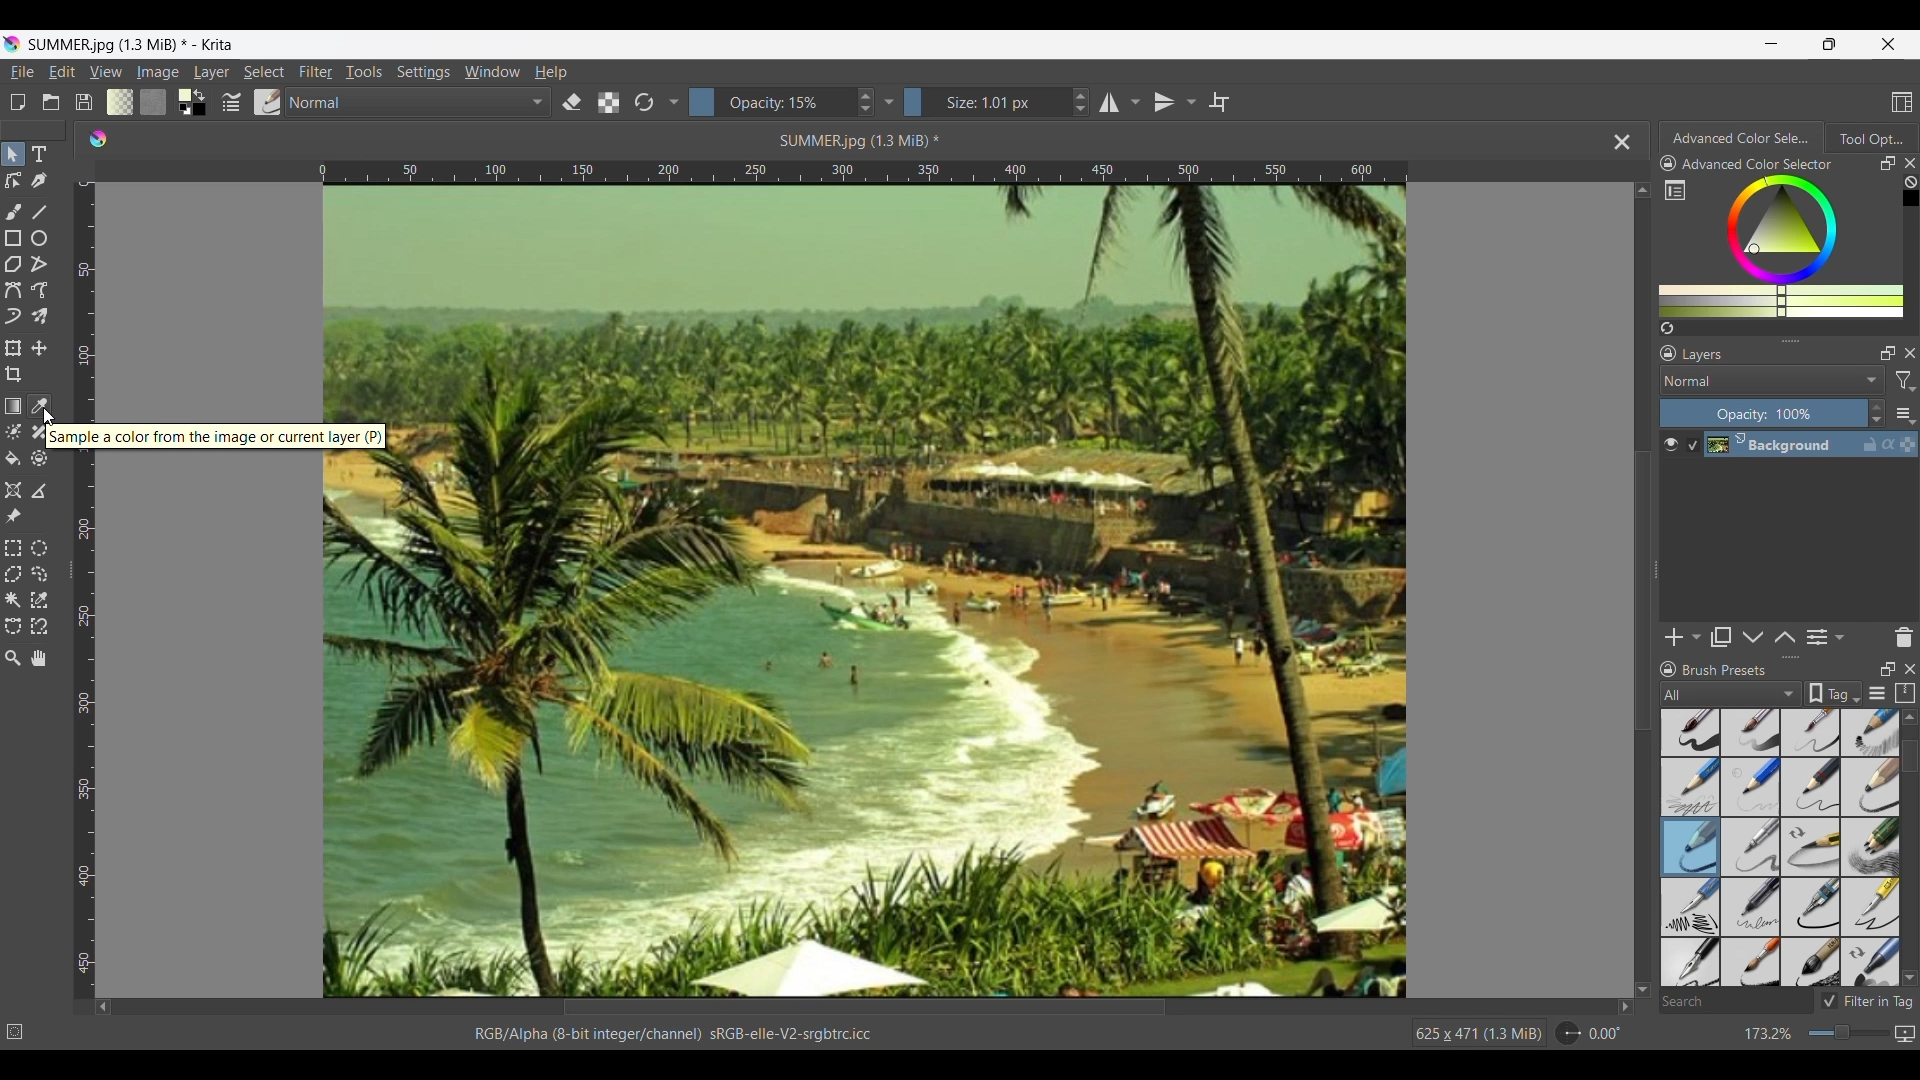 The width and height of the screenshot is (1920, 1080). What do you see at coordinates (1605, 1034) in the screenshot?
I see `0.00` at bounding box center [1605, 1034].